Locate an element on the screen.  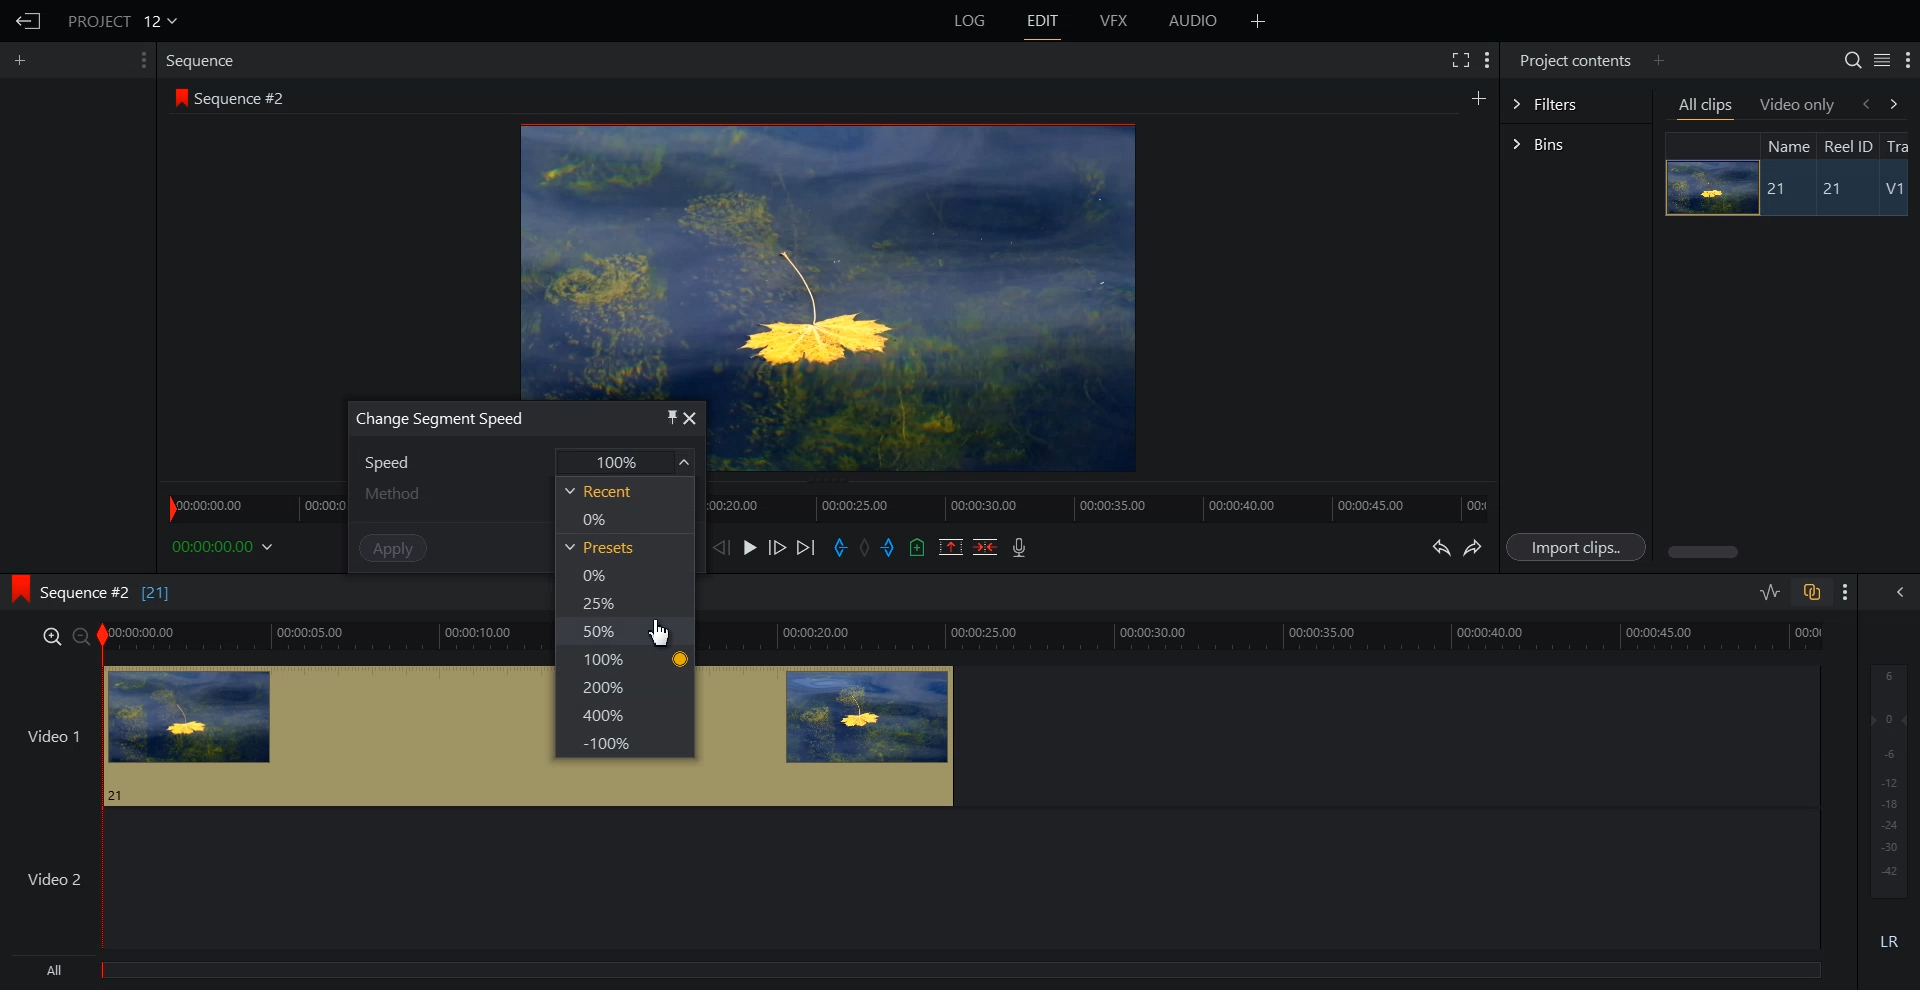
Cursor is located at coordinates (663, 633).